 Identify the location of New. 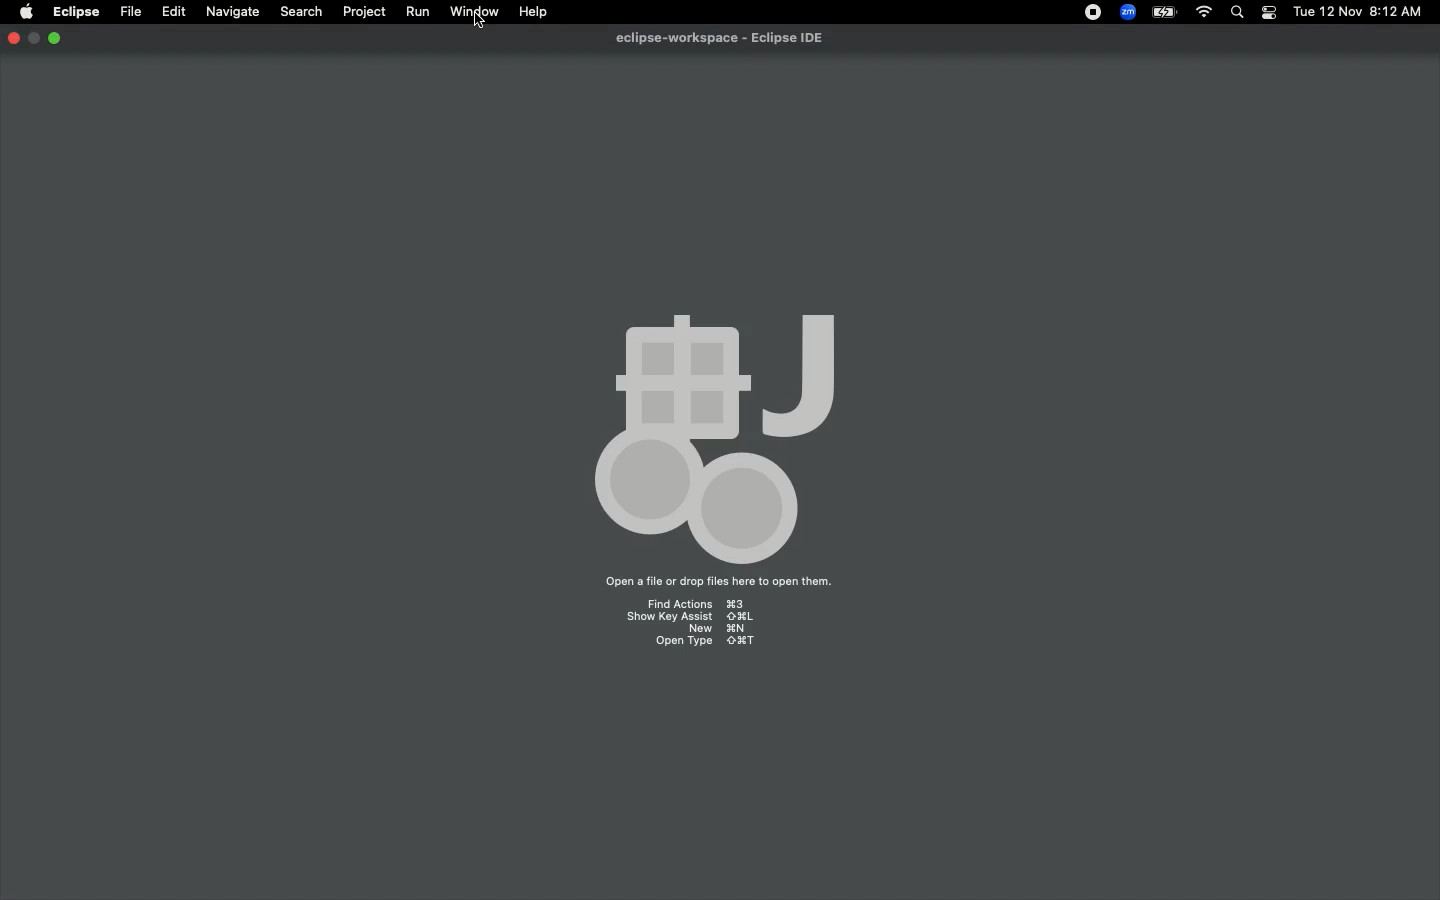
(718, 630).